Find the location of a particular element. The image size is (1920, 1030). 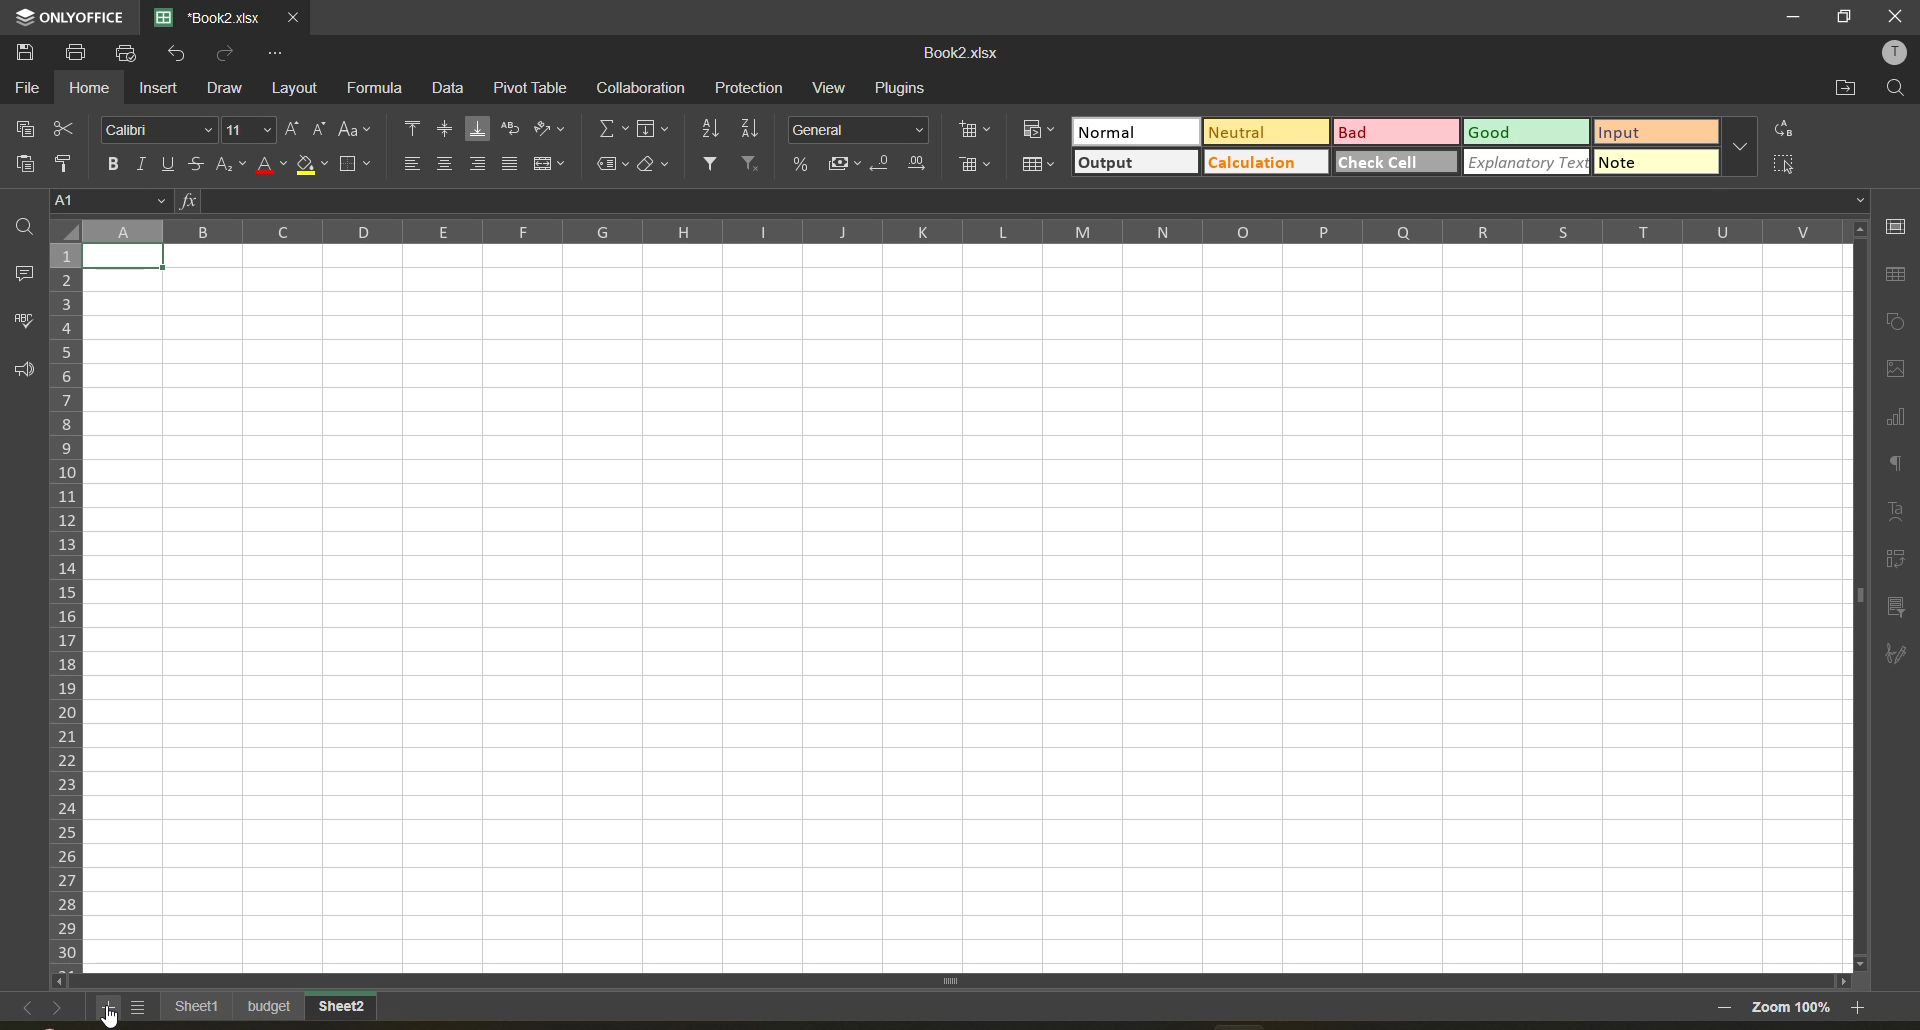

redo is located at coordinates (220, 54).